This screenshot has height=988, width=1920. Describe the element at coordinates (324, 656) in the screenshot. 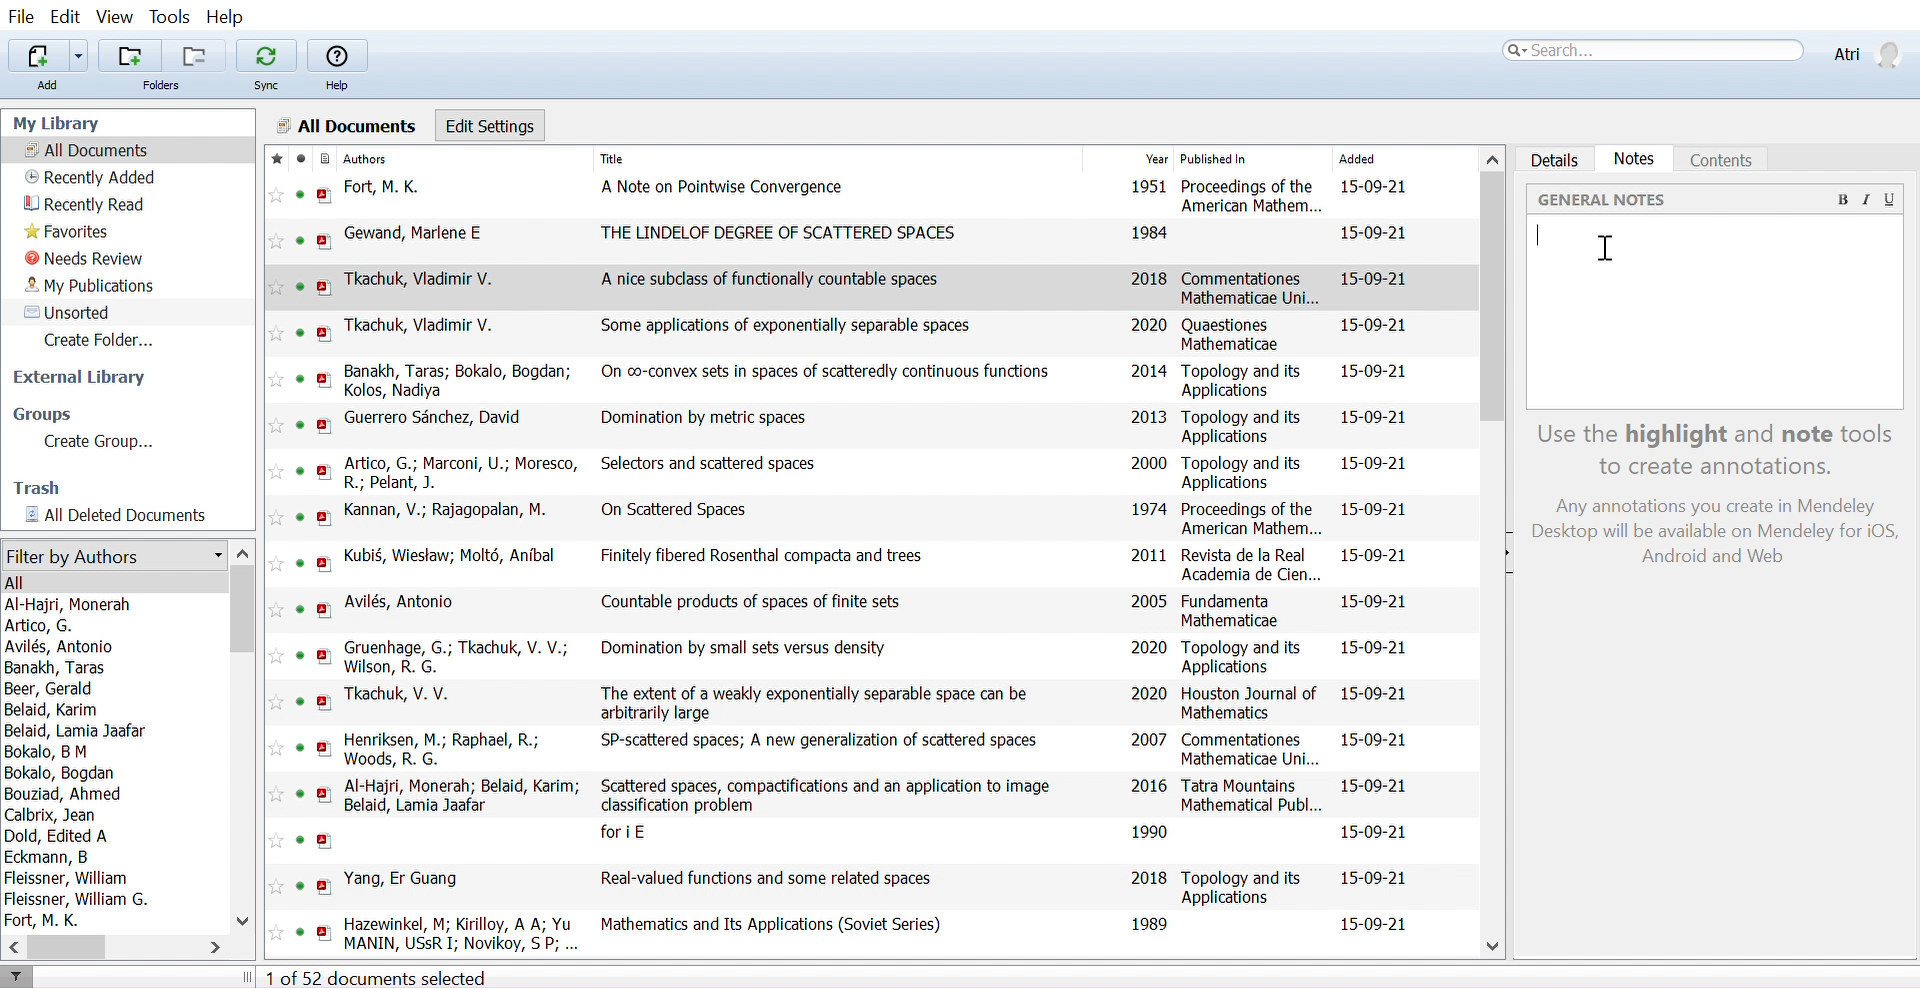

I see `open PDF` at that location.